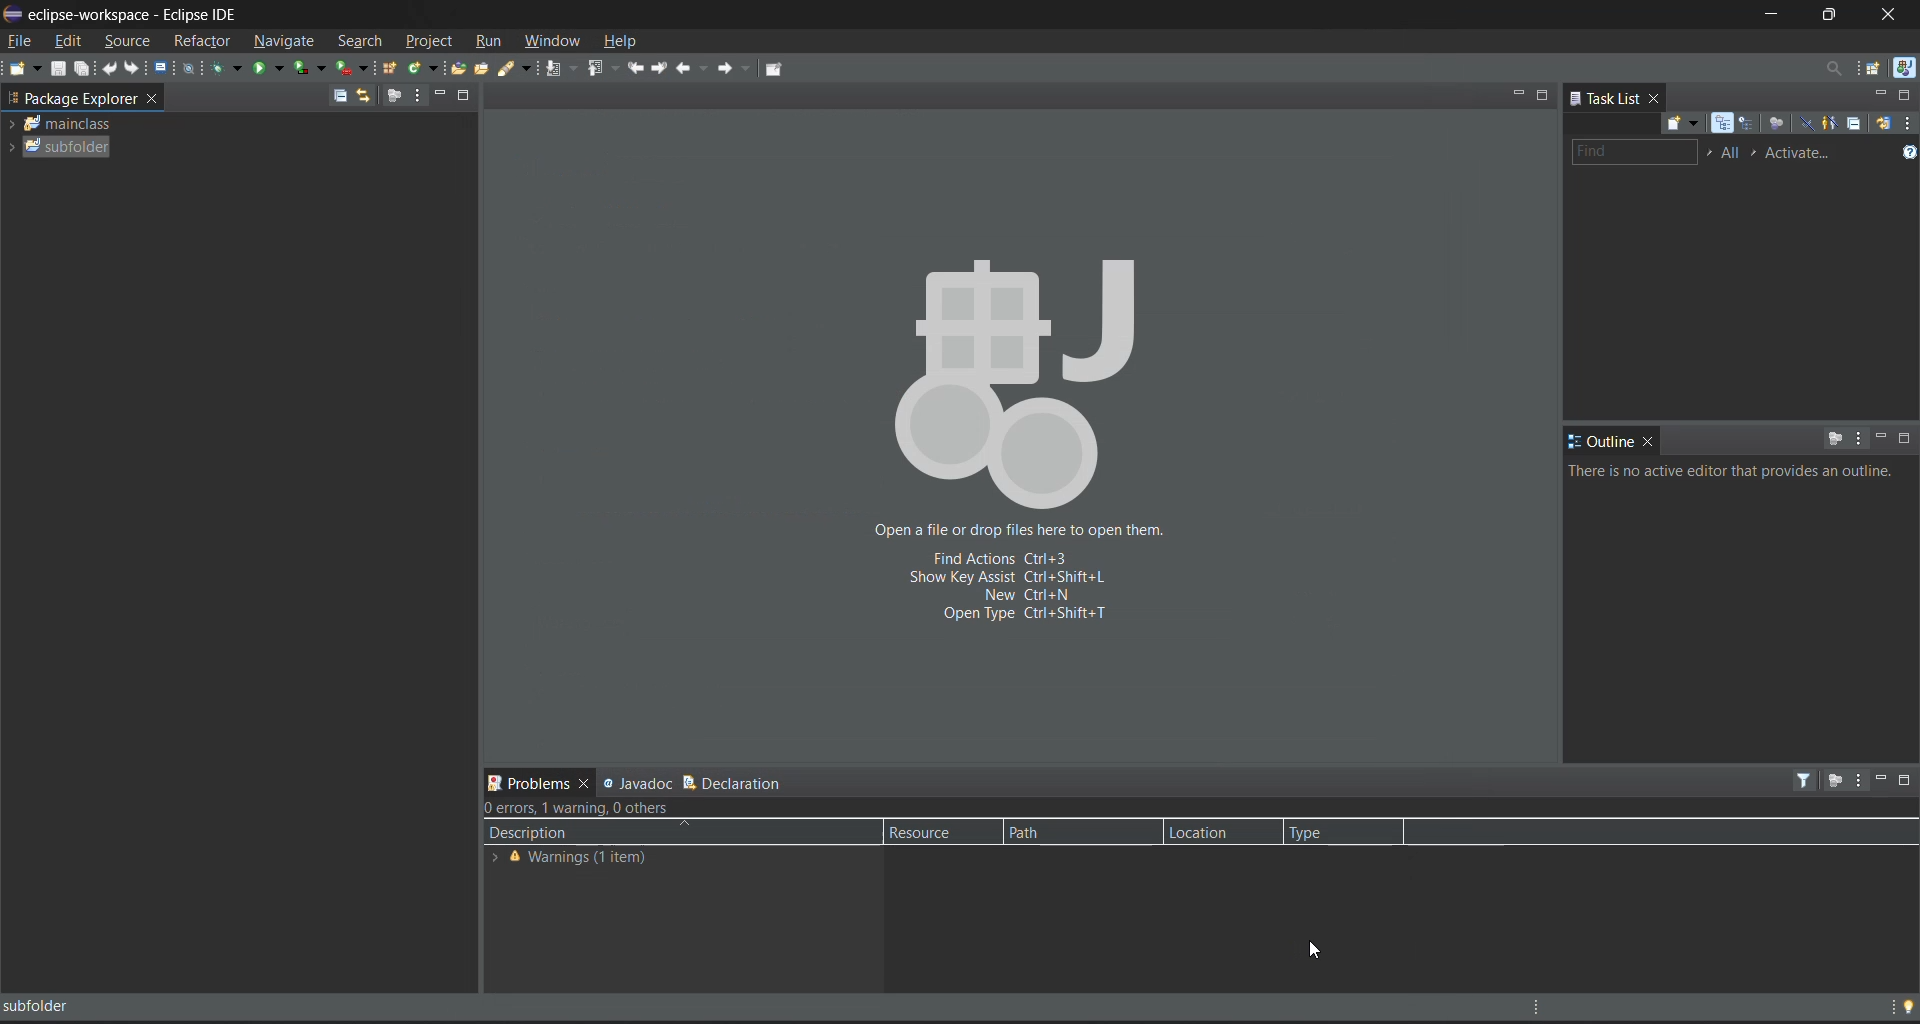  Describe the element at coordinates (1879, 778) in the screenshot. I see `minimize` at that location.